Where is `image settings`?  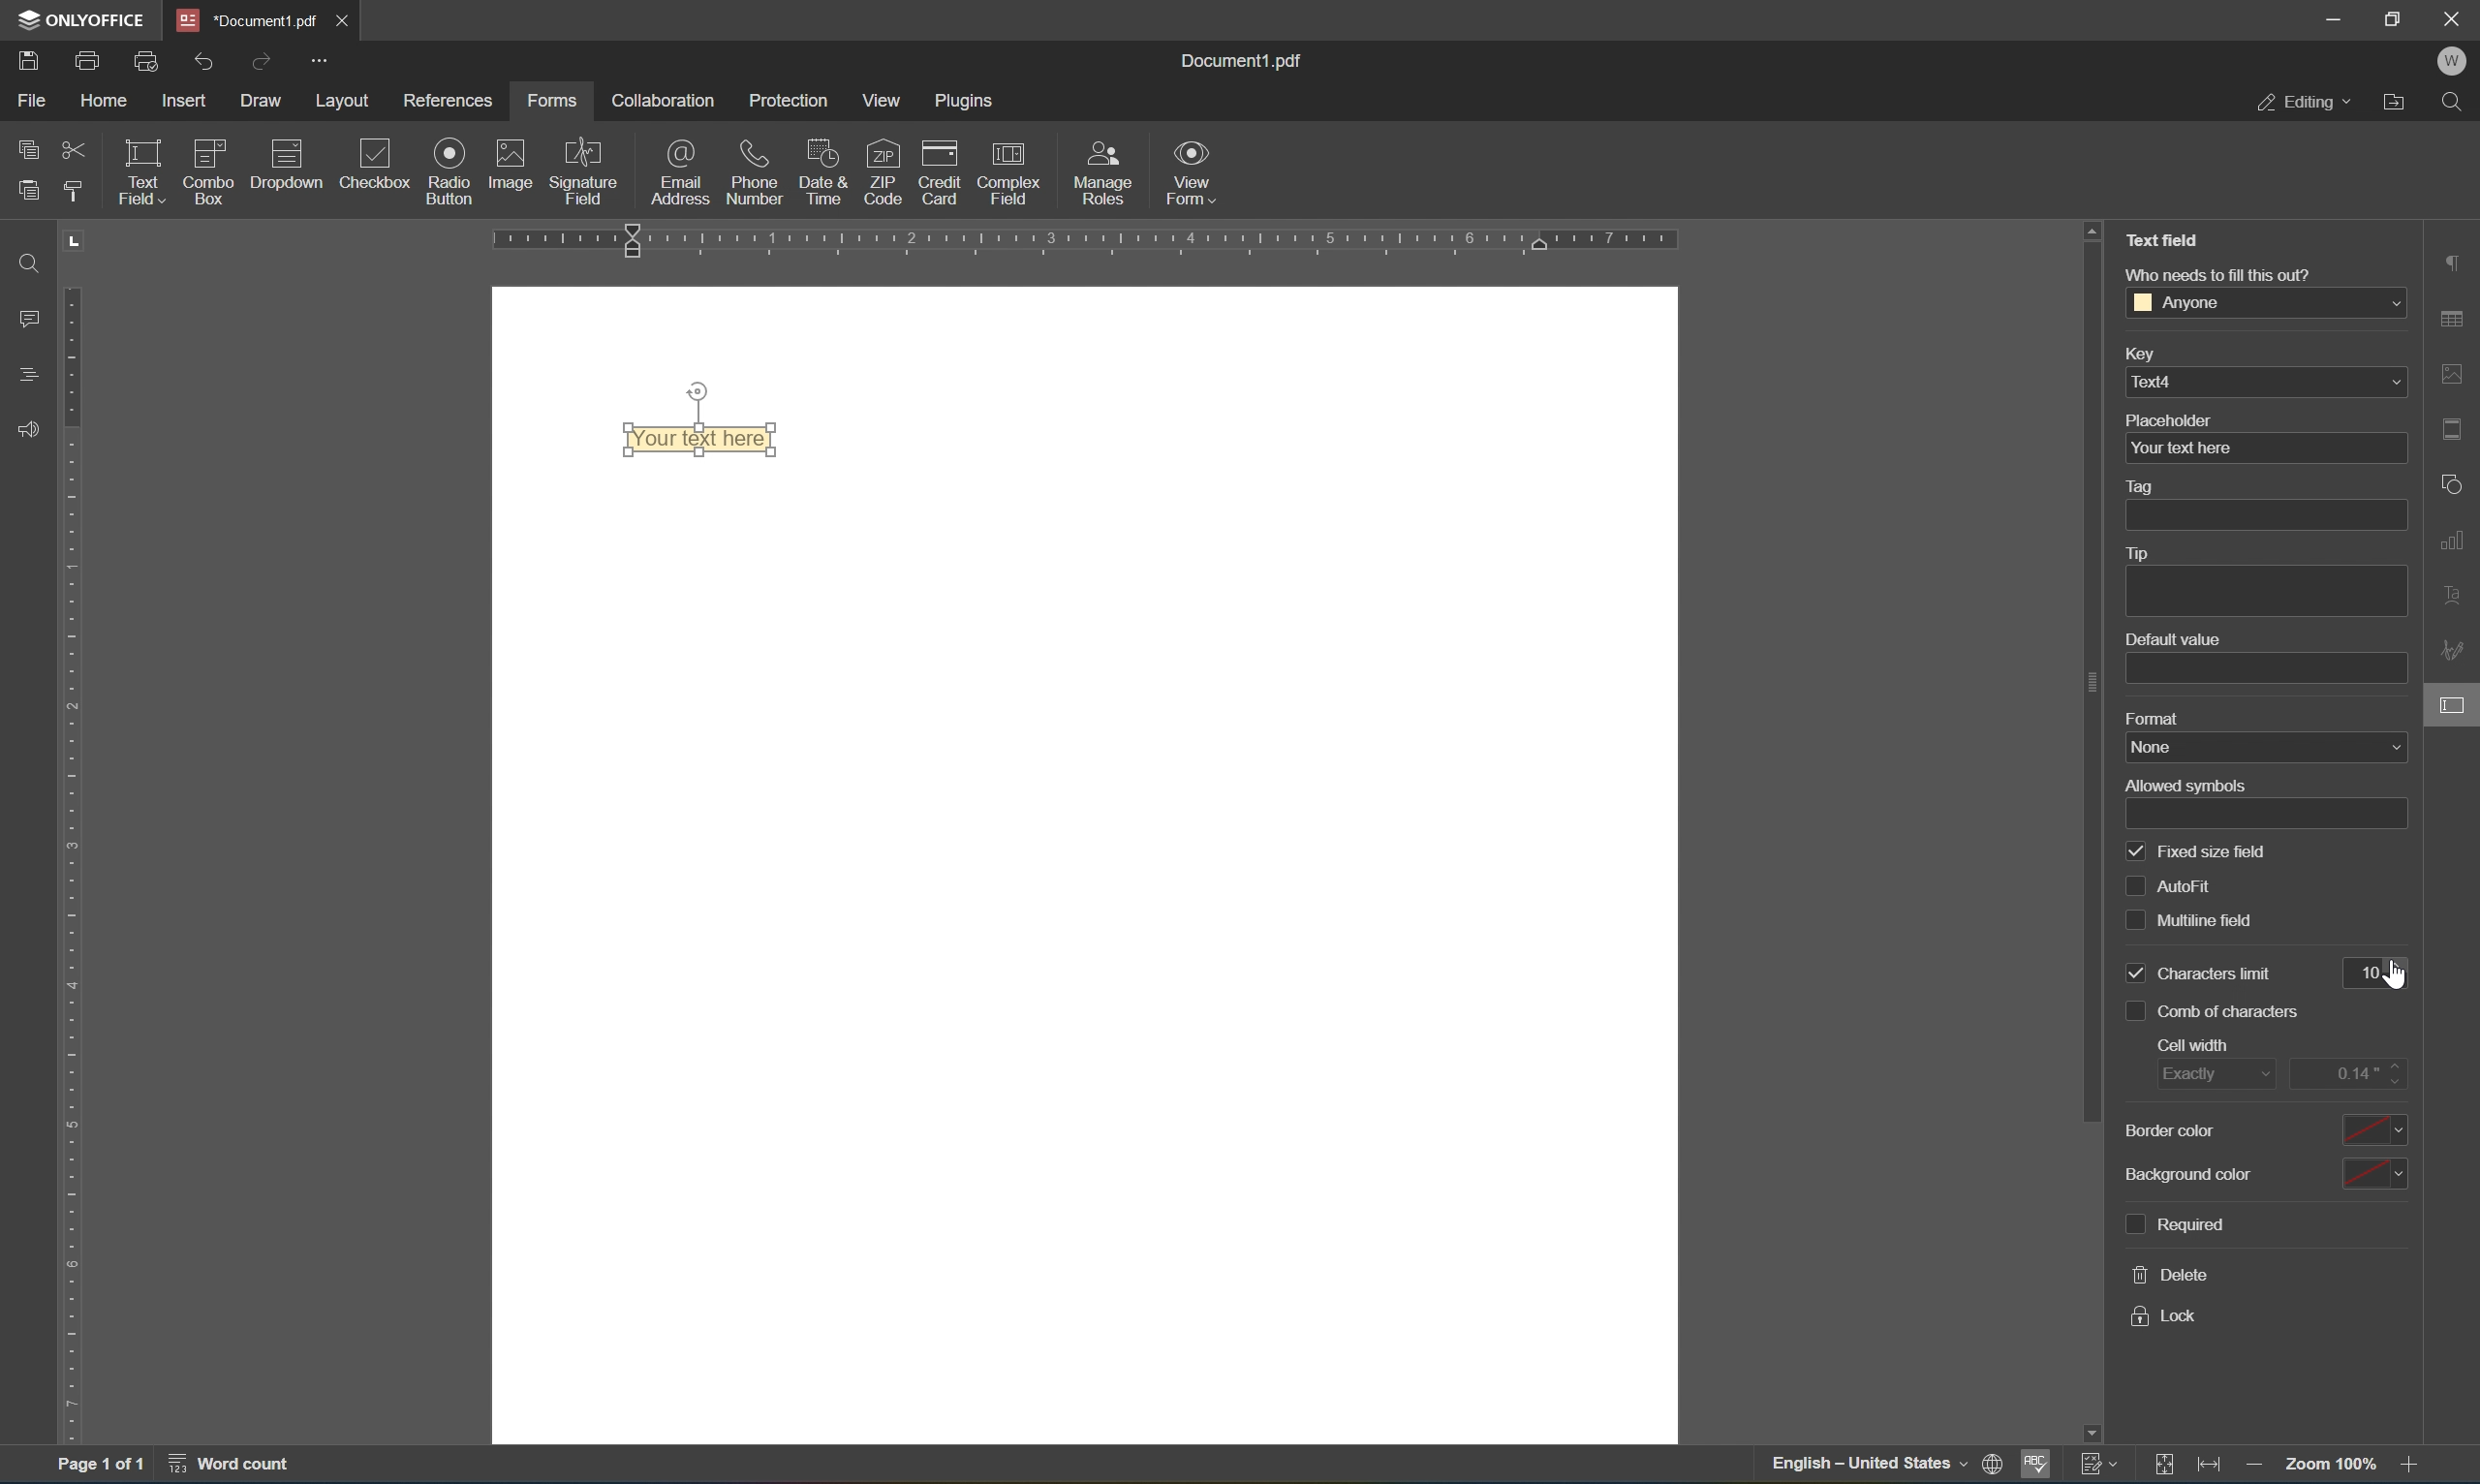 image settings is located at coordinates (2456, 371).